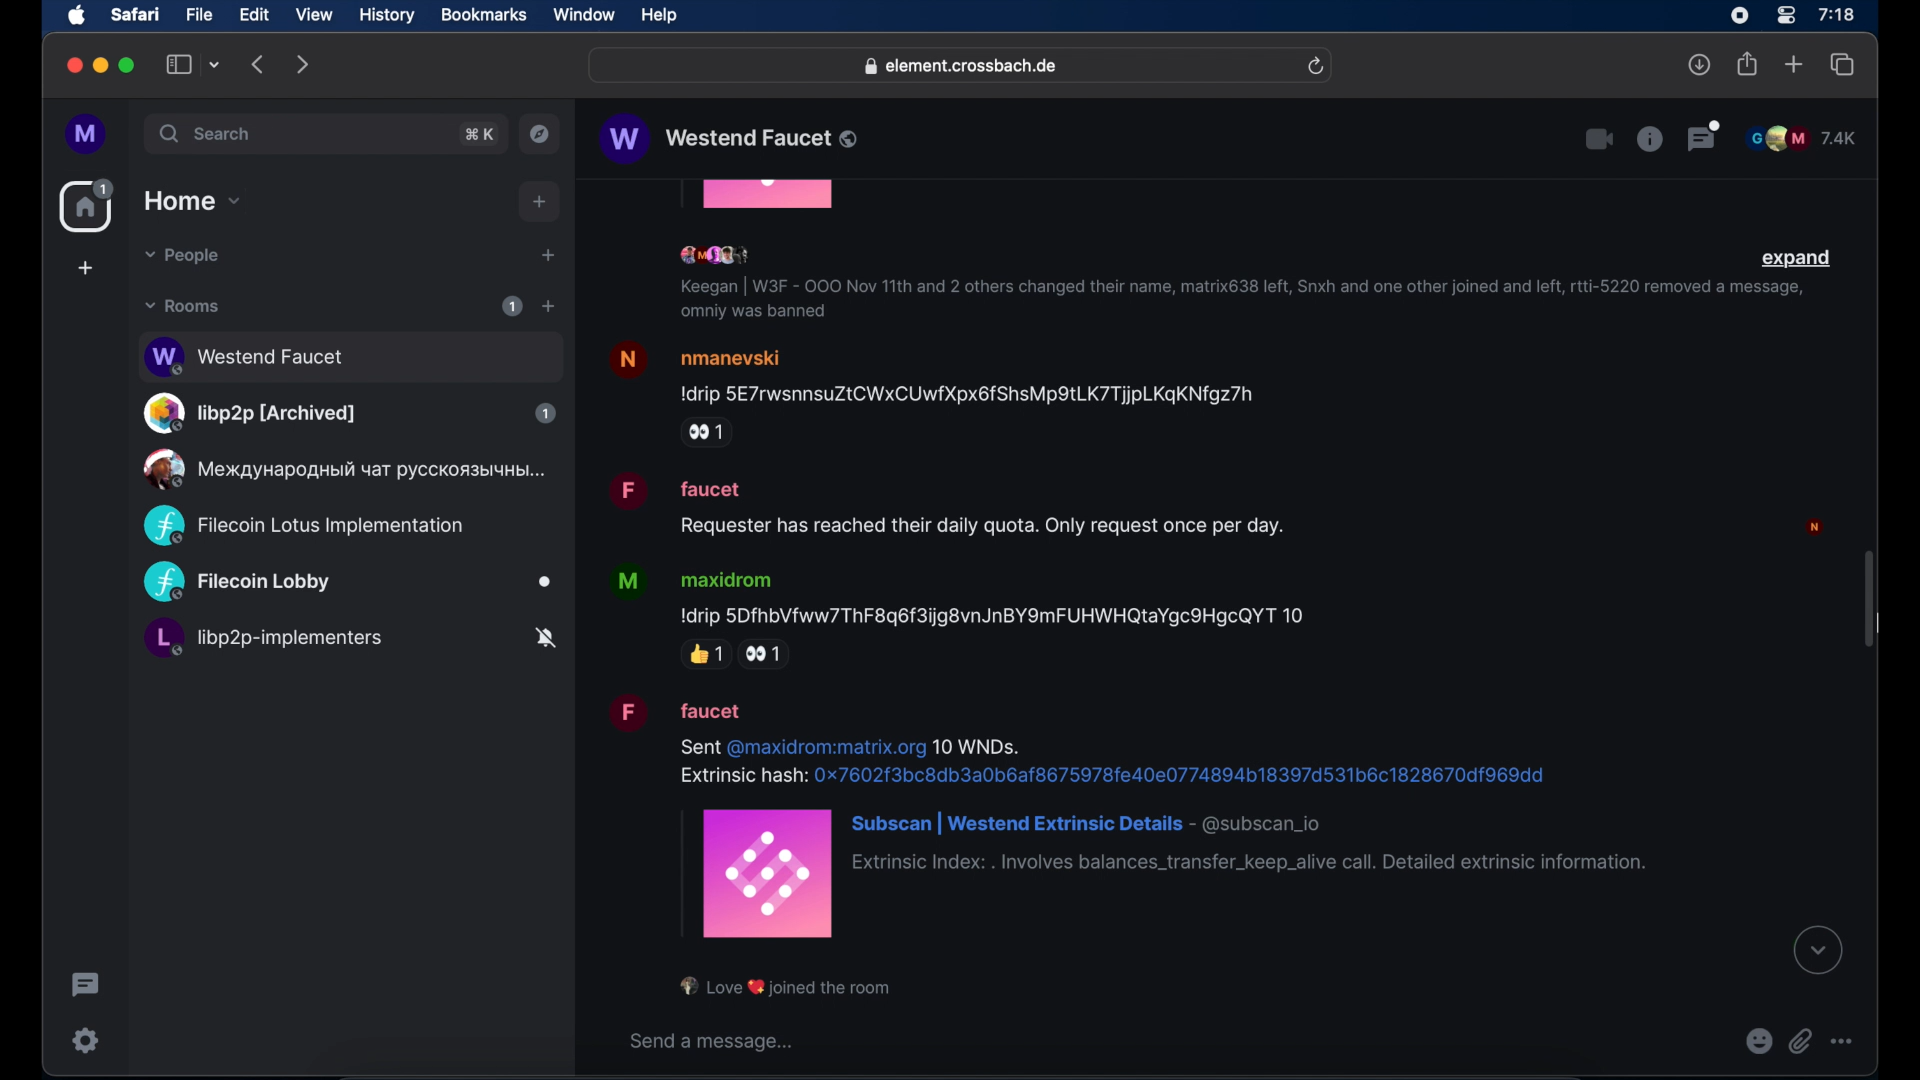  Describe the element at coordinates (715, 1041) in the screenshot. I see `send a message` at that location.